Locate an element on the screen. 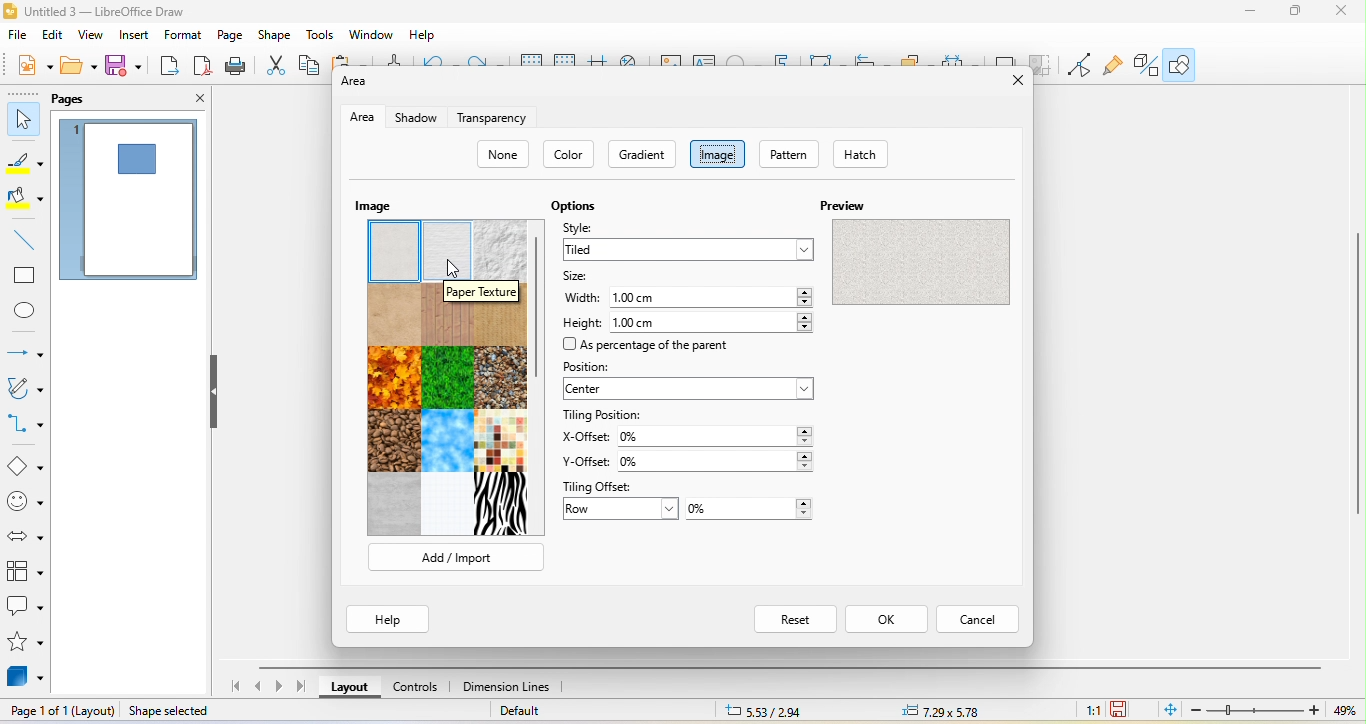 Image resolution: width=1366 pixels, height=724 pixels. fit page to current window is located at coordinates (1167, 711).